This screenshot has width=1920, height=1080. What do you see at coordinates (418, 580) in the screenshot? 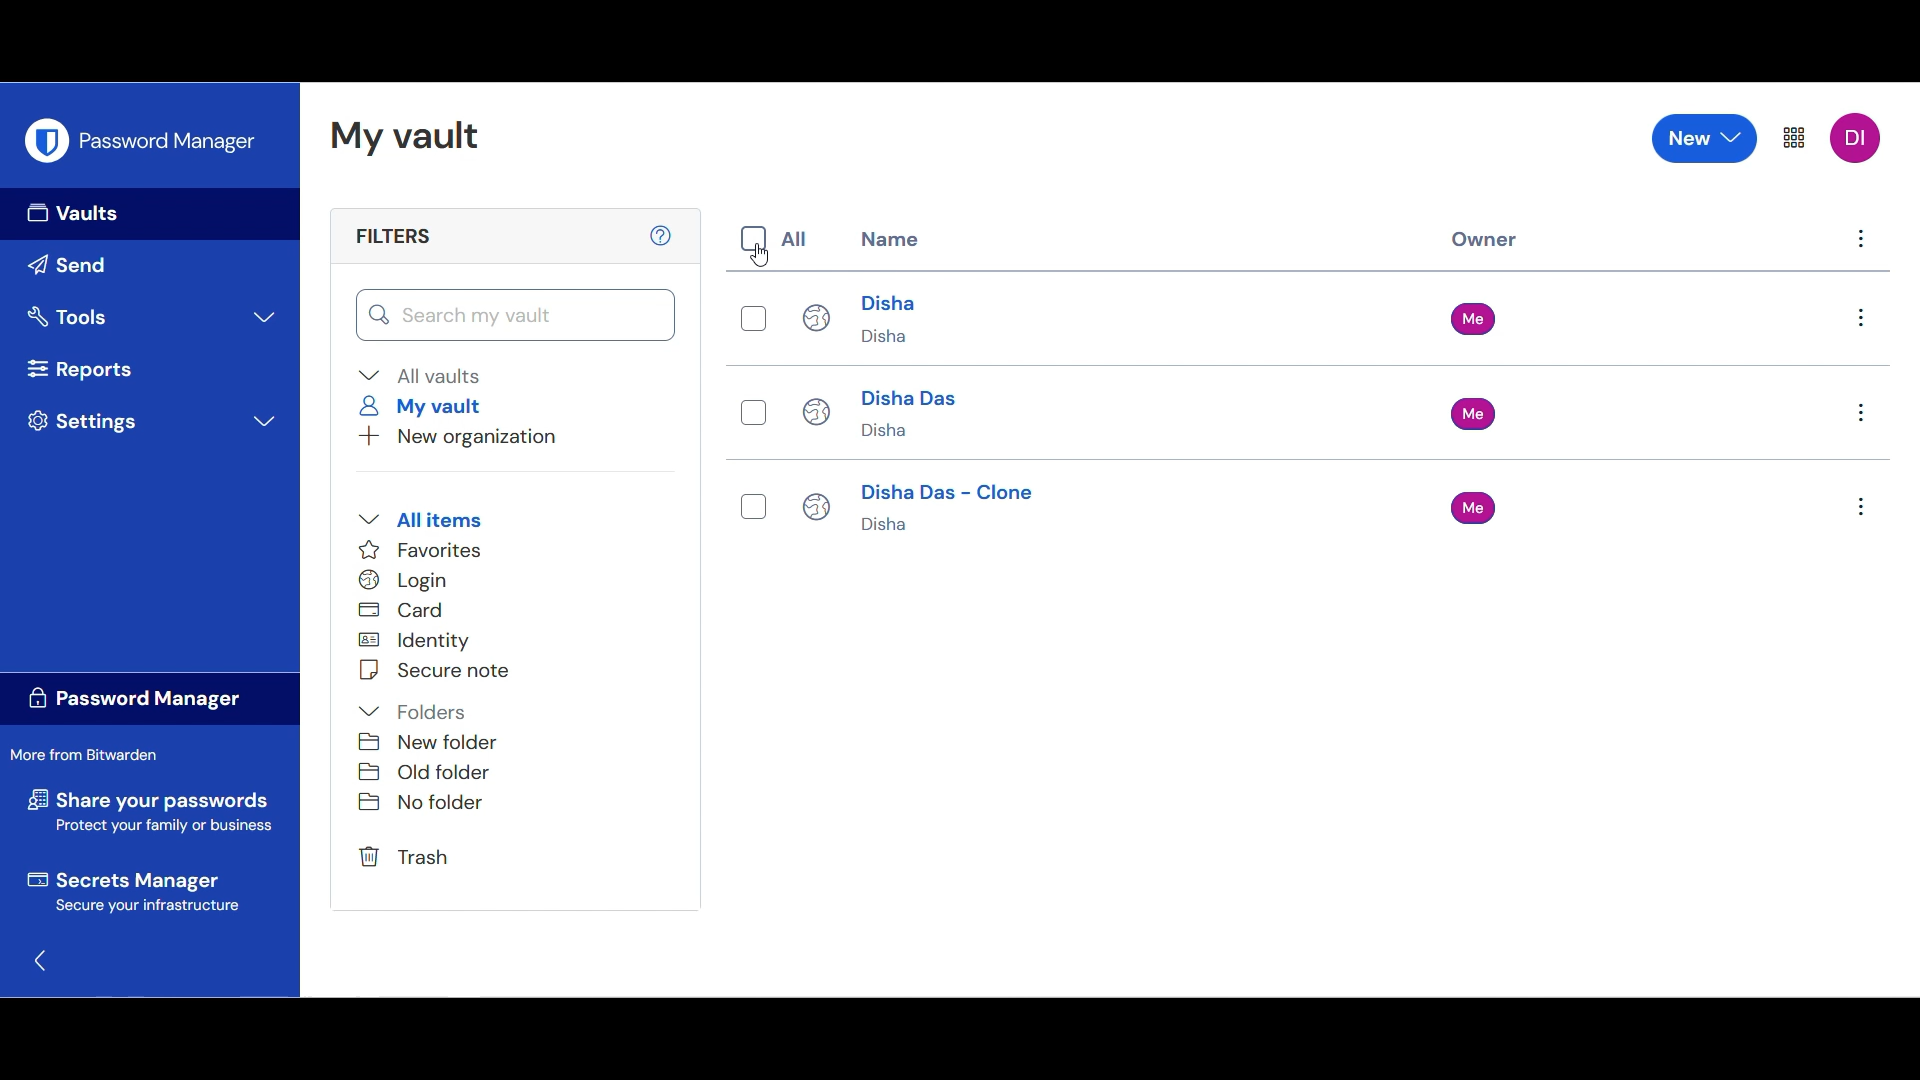
I see `Login ` at bounding box center [418, 580].